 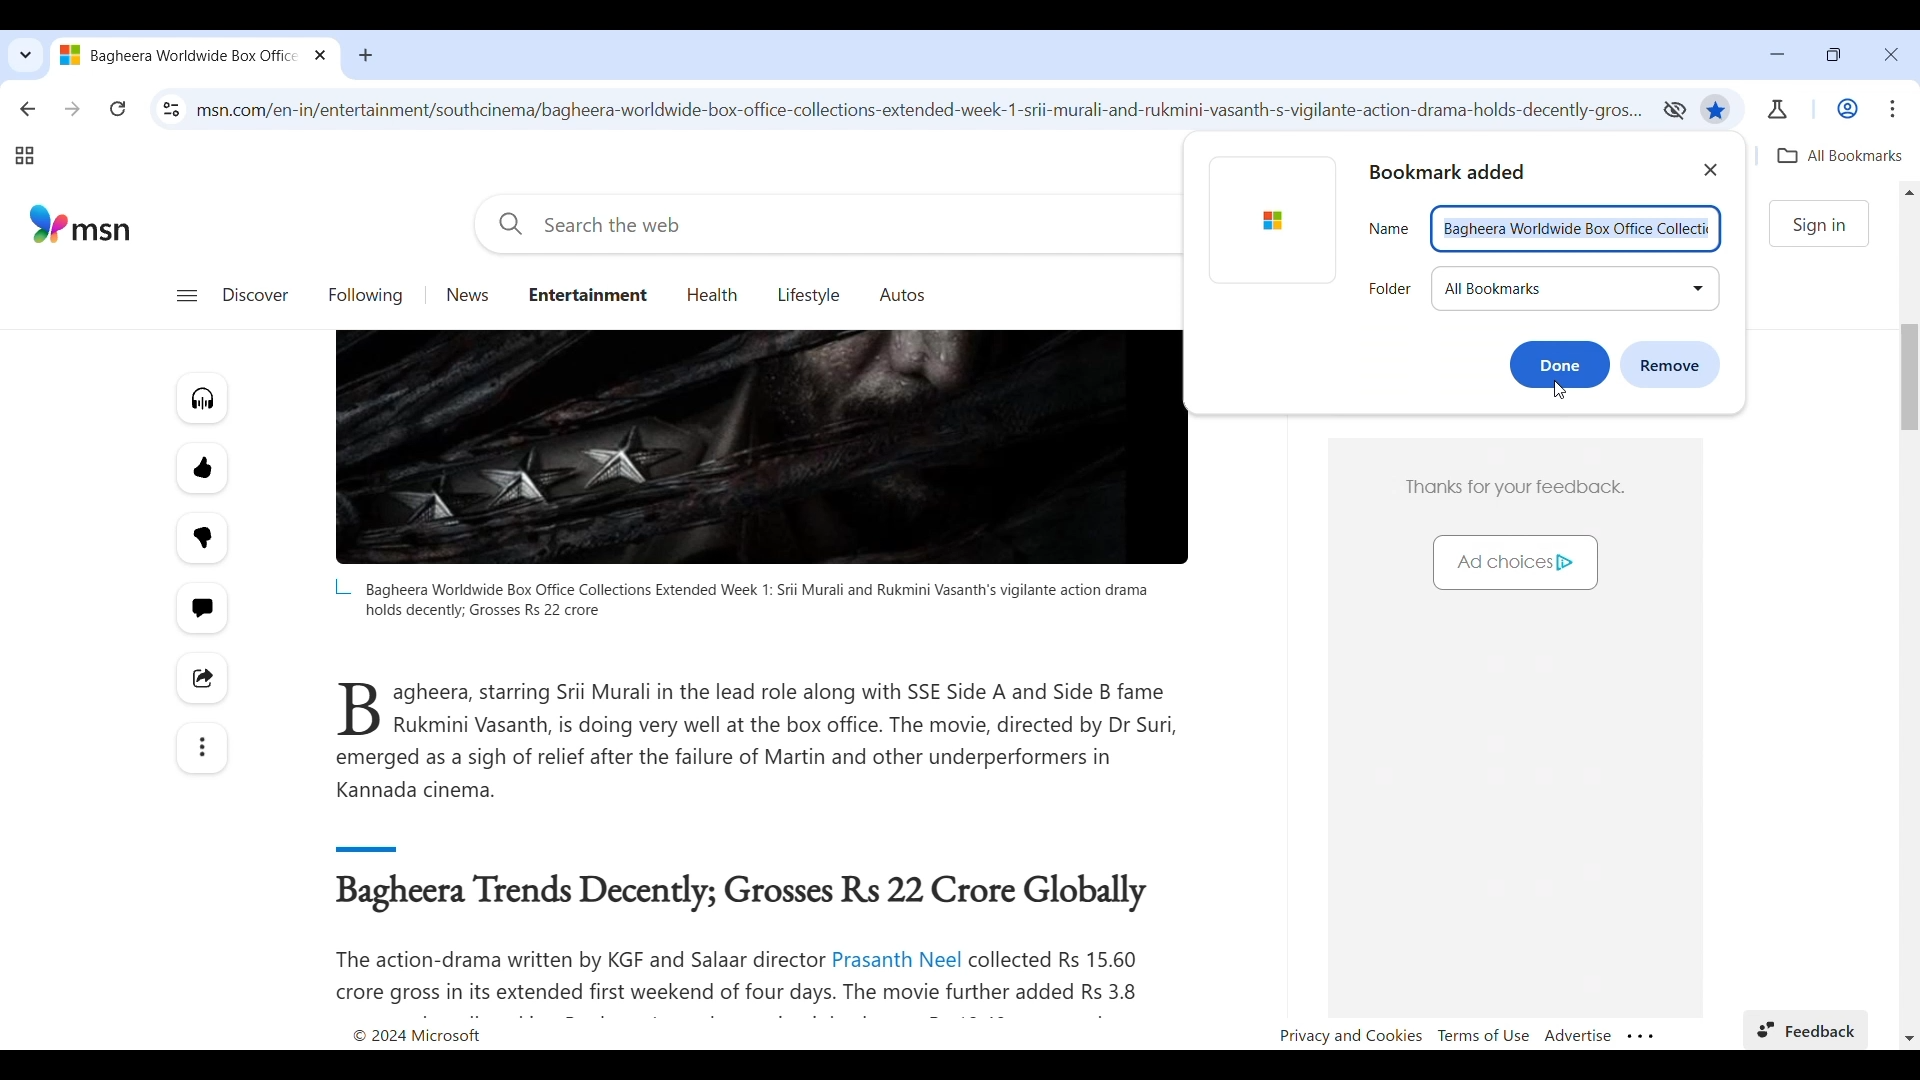 What do you see at coordinates (203, 538) in the screenshot?
I see `Fewer like this article` at bounding box center [203, 538].